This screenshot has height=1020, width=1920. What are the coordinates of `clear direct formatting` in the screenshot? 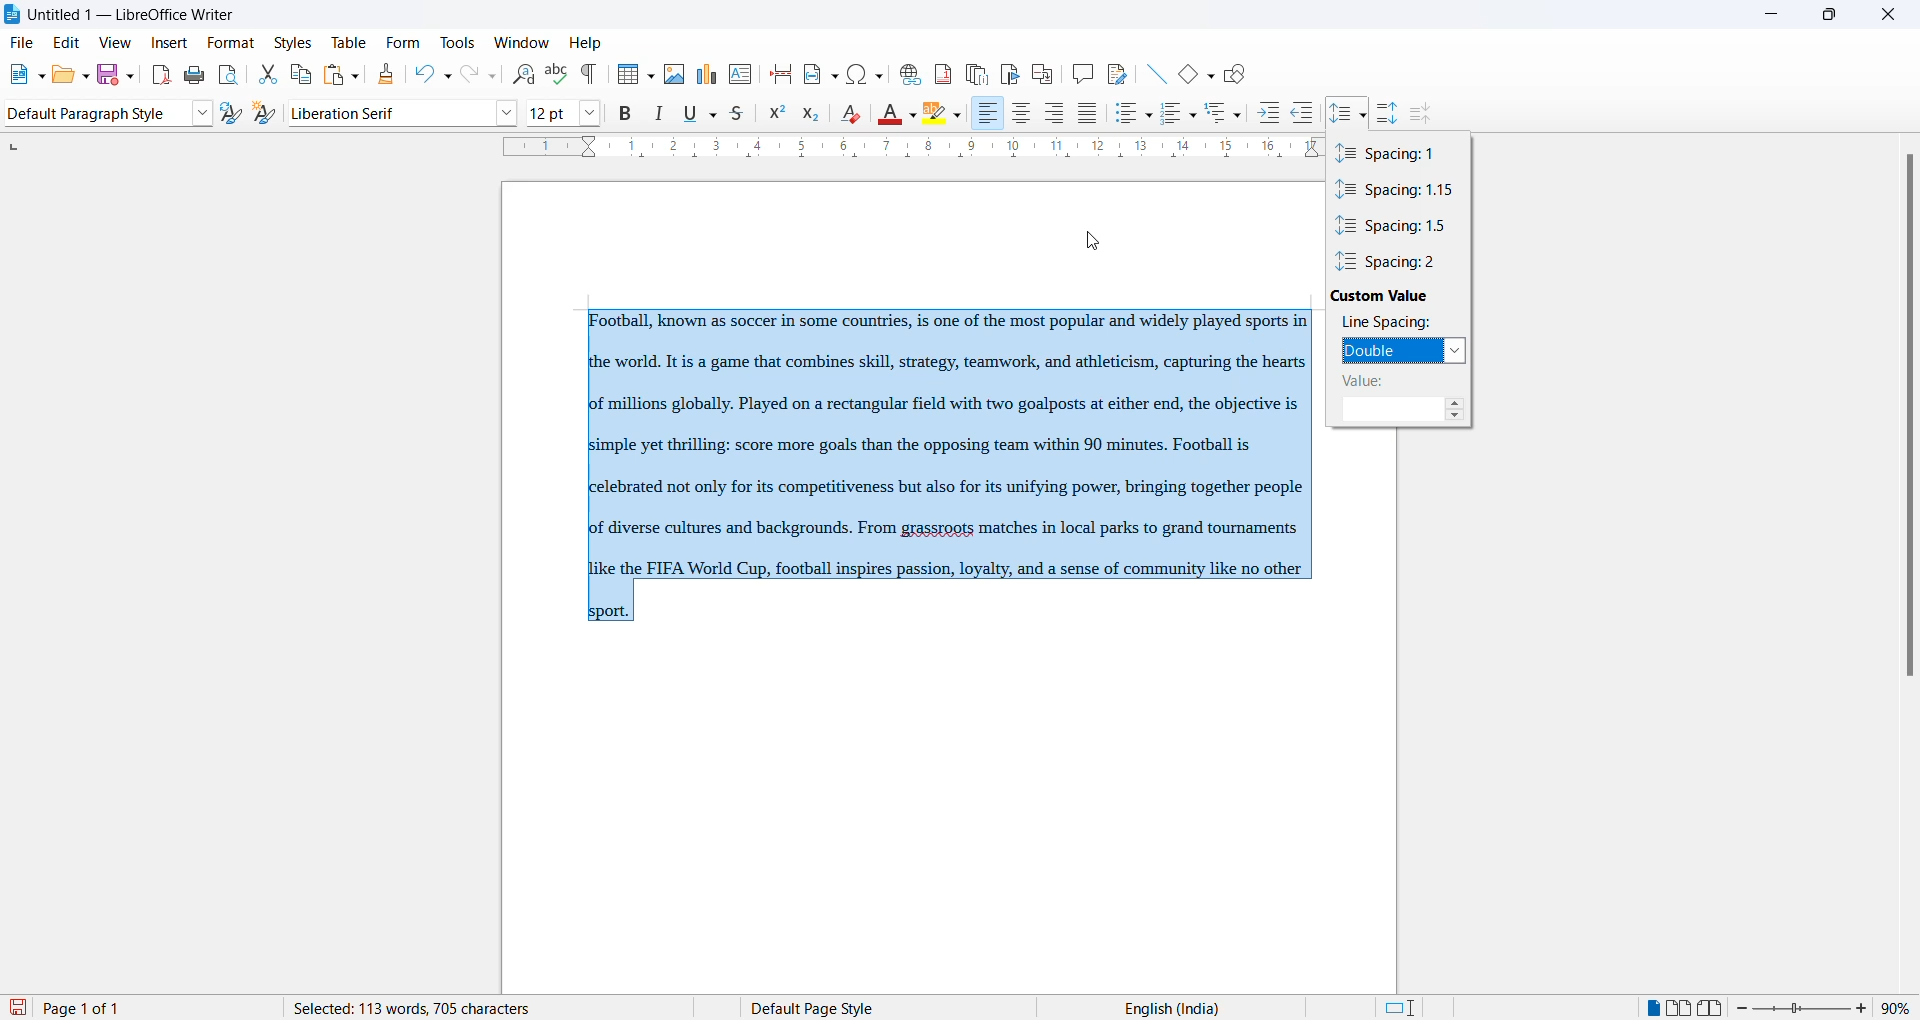 It's located at (850, 112).